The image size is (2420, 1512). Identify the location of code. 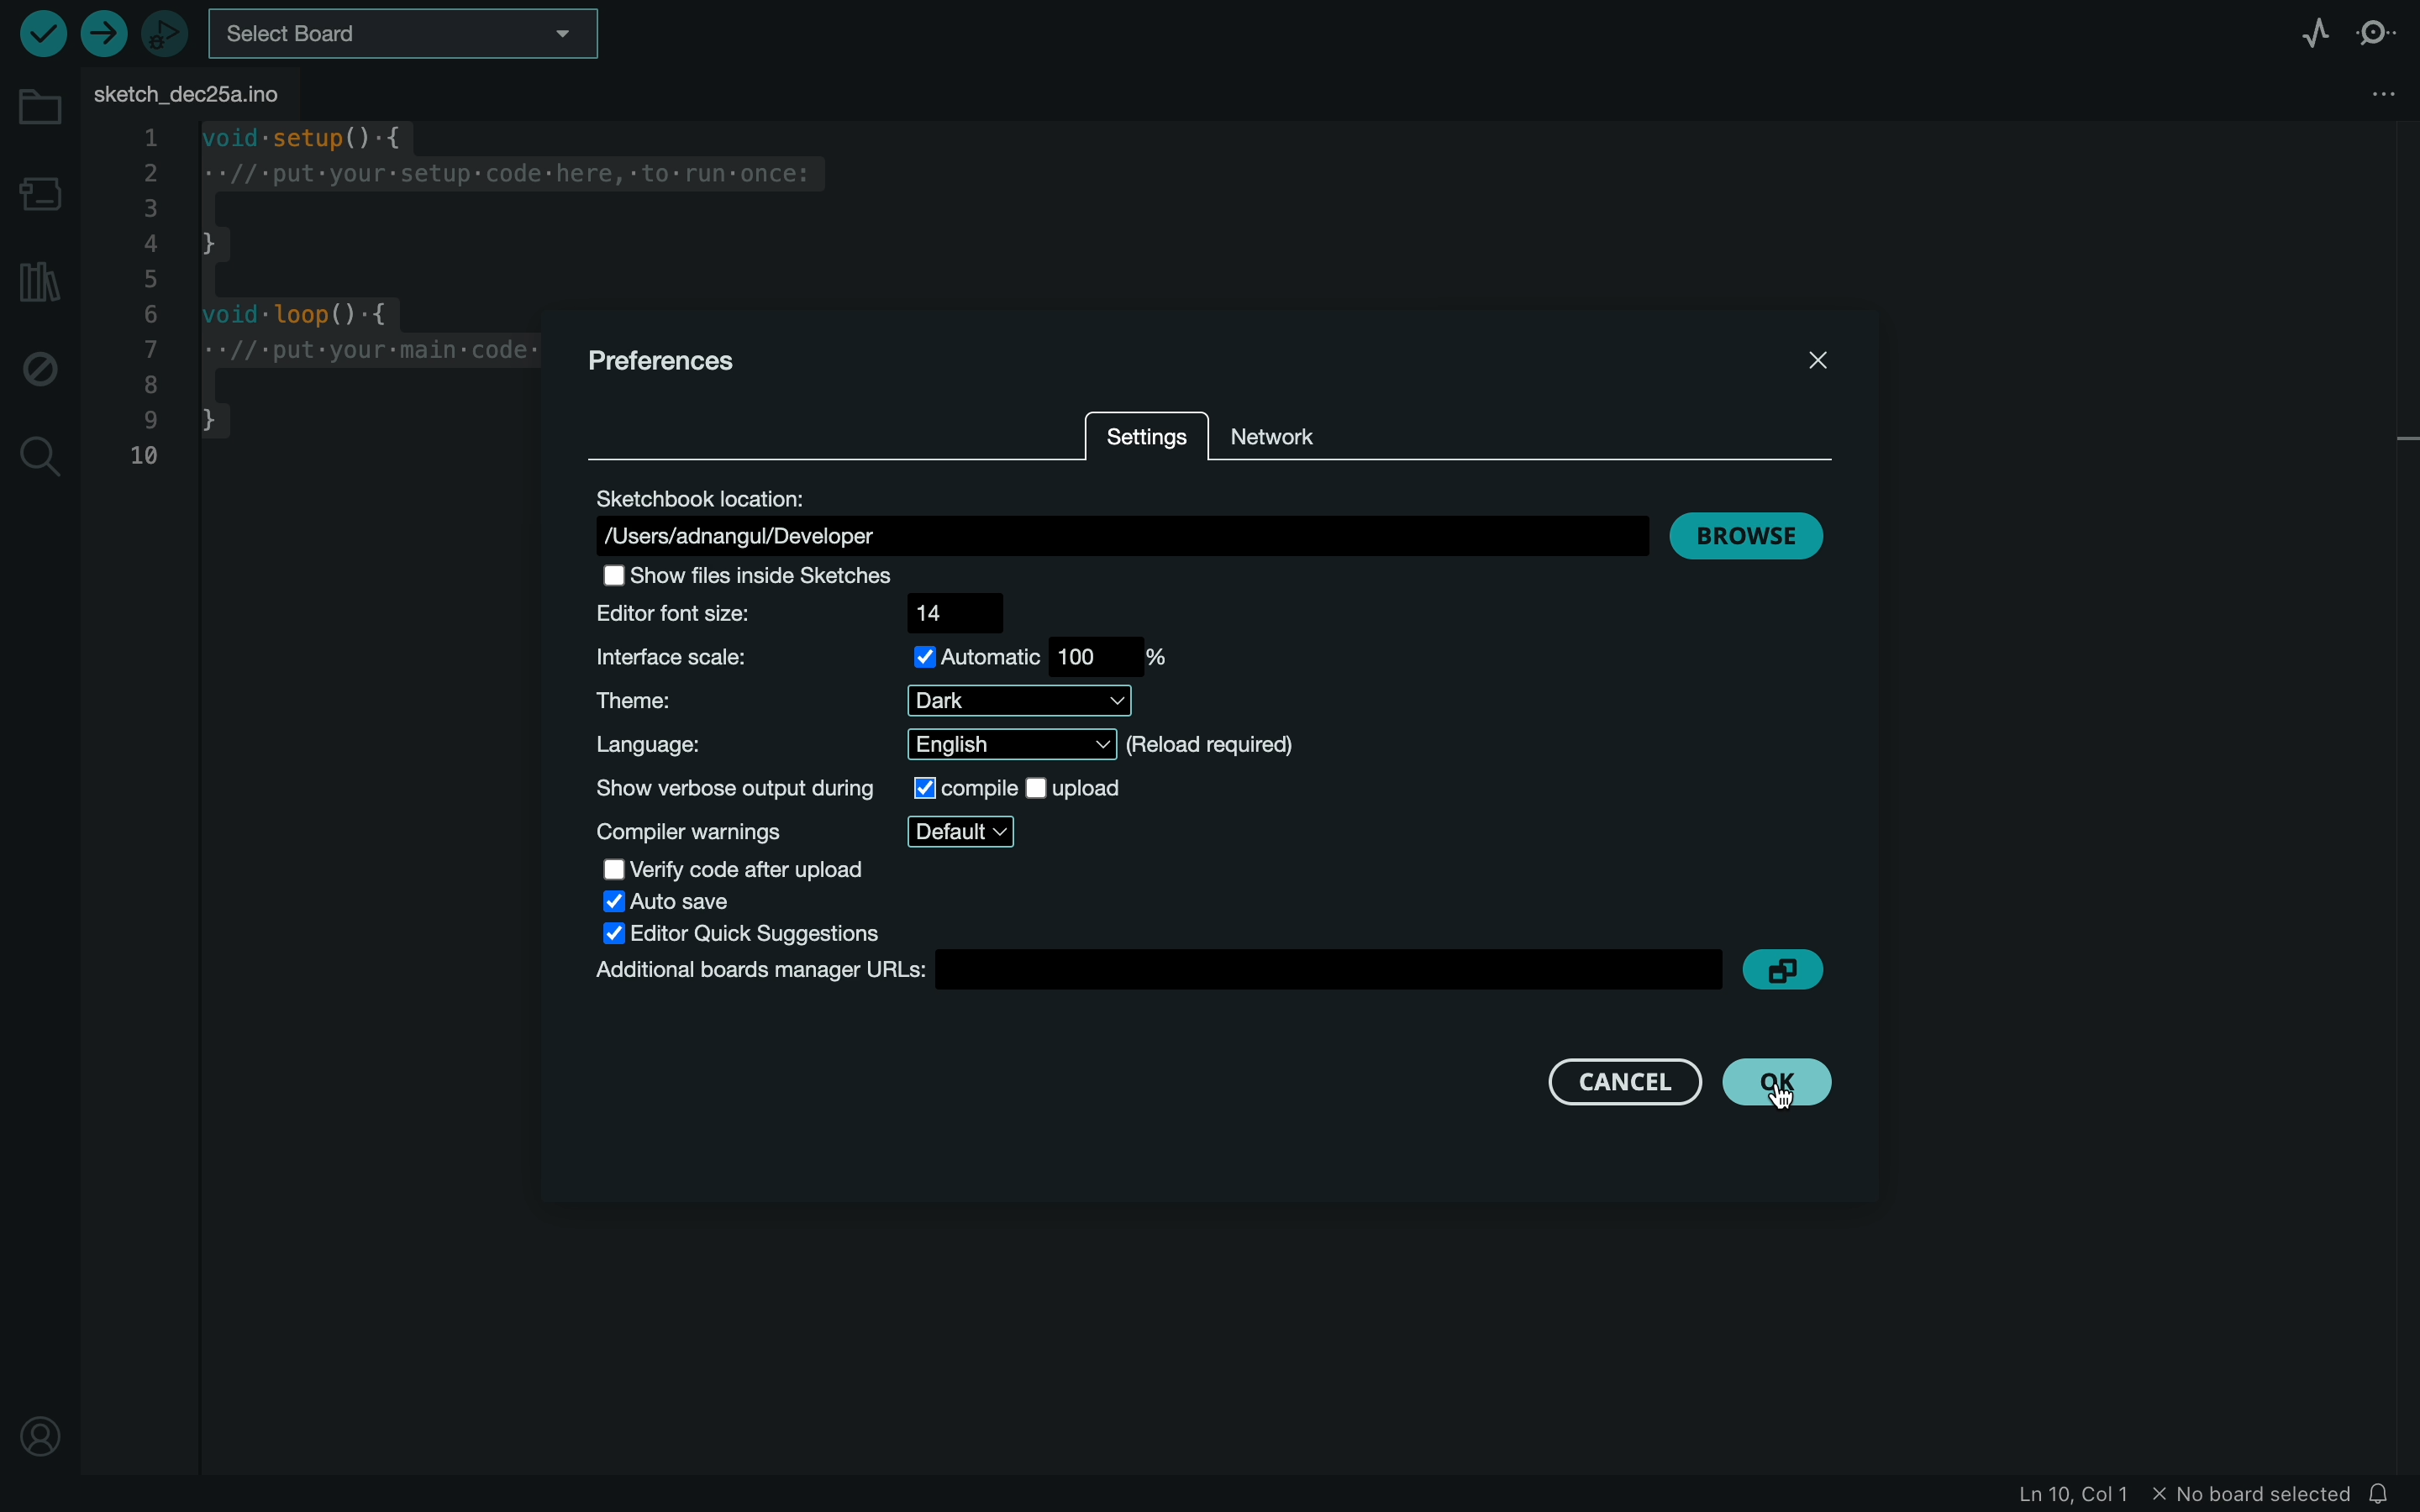
(308, 287).